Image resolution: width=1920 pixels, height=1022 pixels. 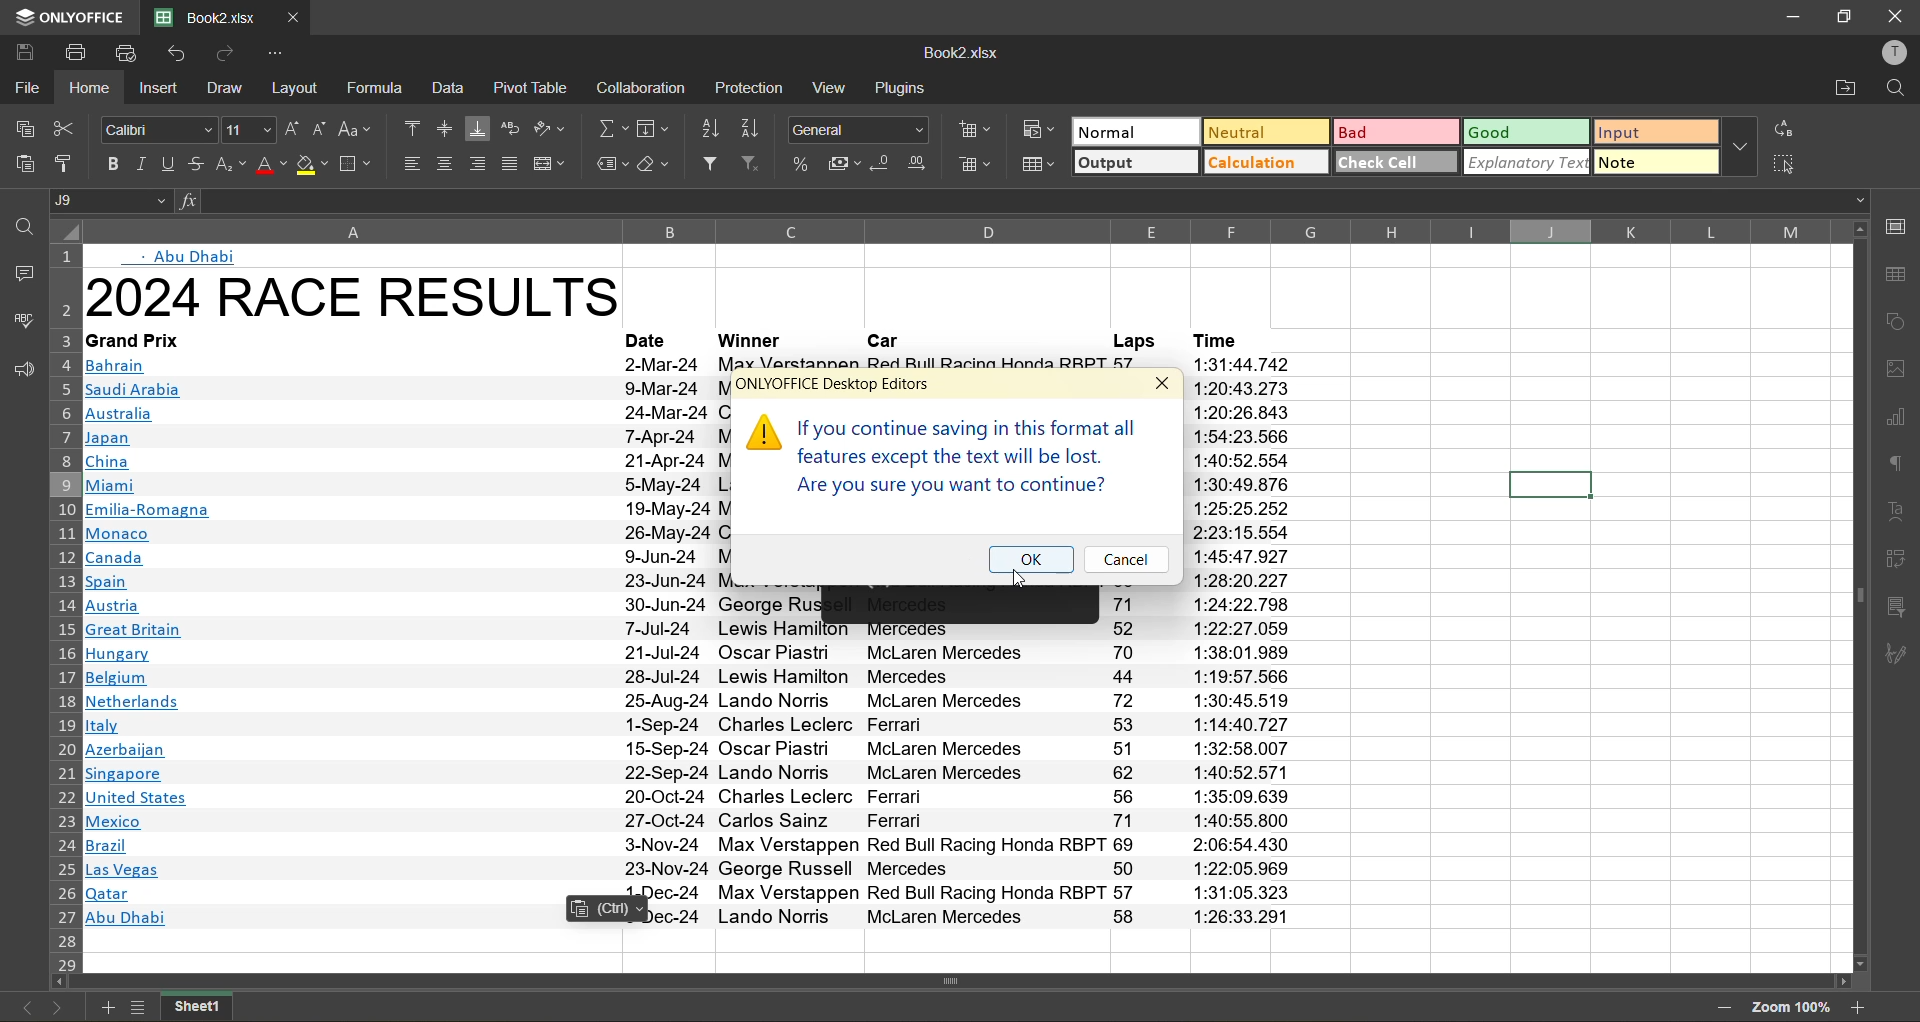 I want to click on decrement size, so click(x=322, y=126).